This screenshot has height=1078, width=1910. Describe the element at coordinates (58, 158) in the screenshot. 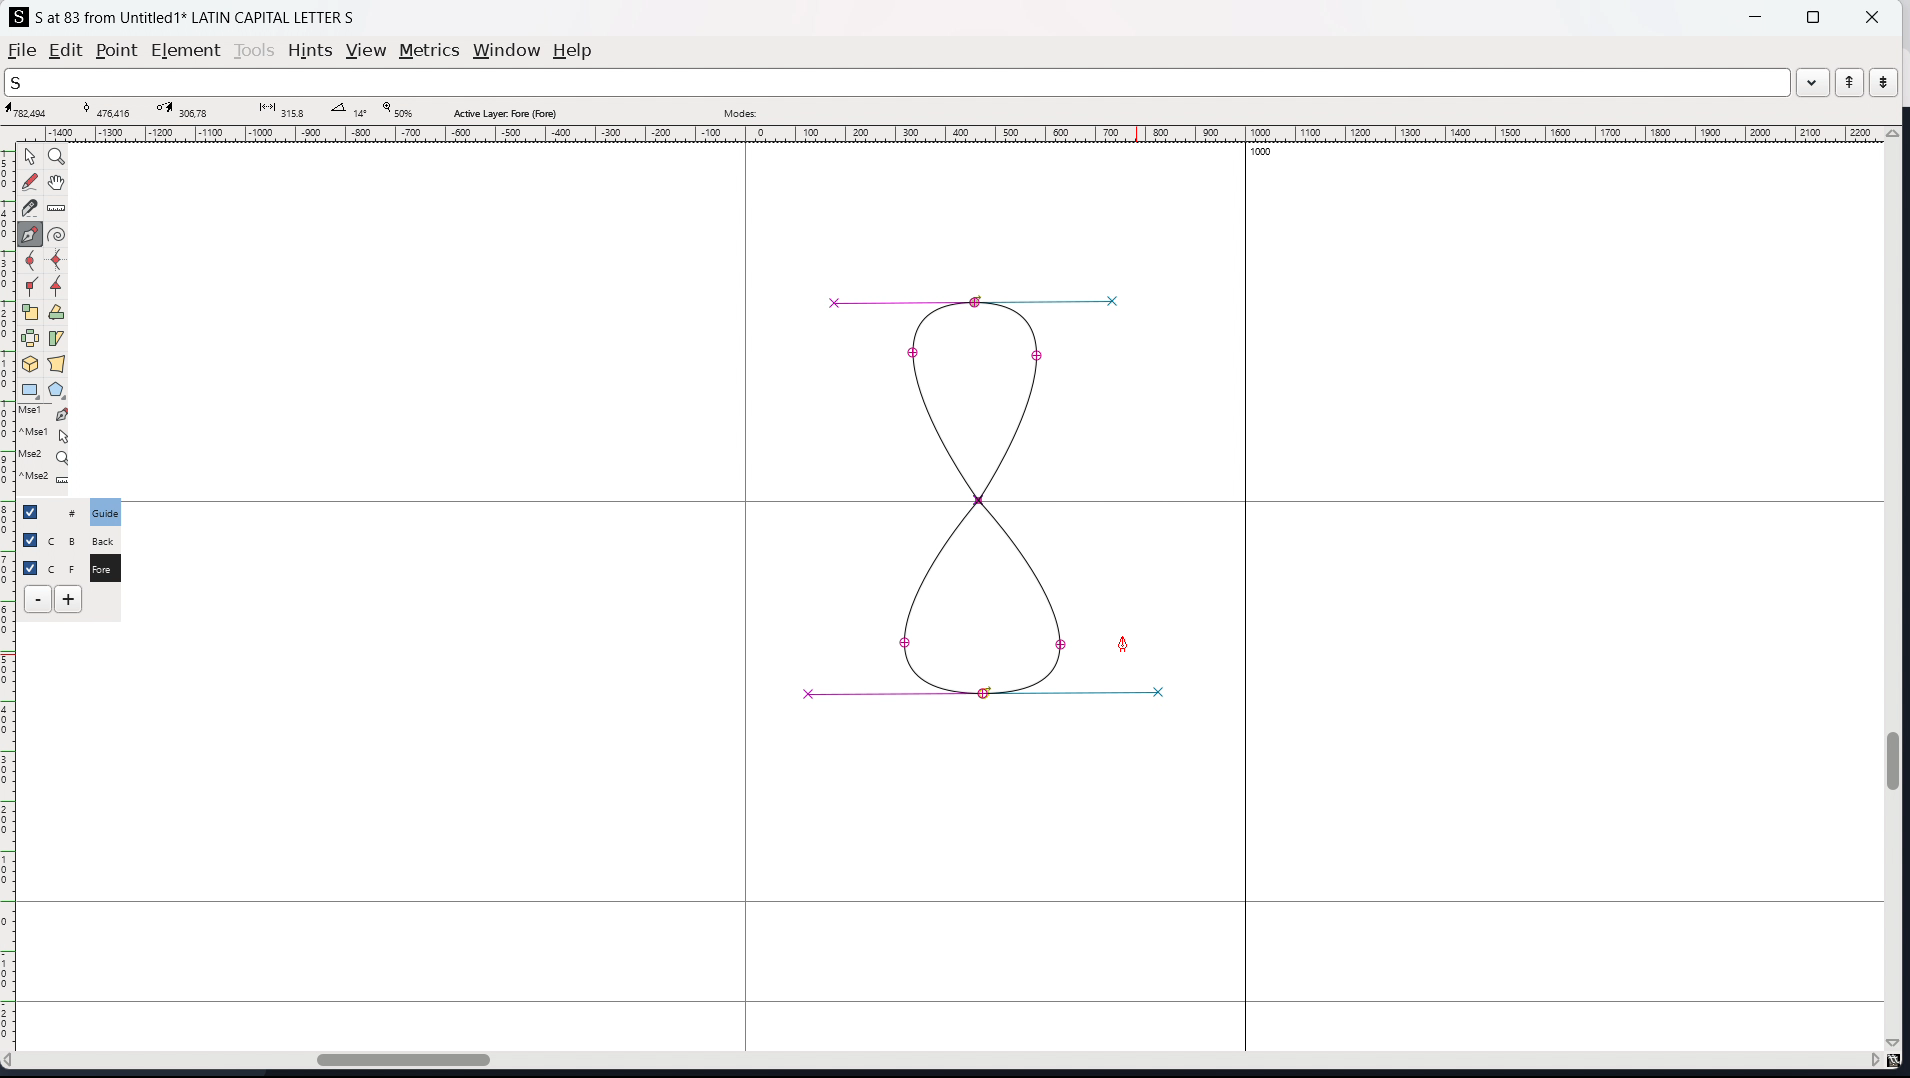

I see `magnify` at that location.